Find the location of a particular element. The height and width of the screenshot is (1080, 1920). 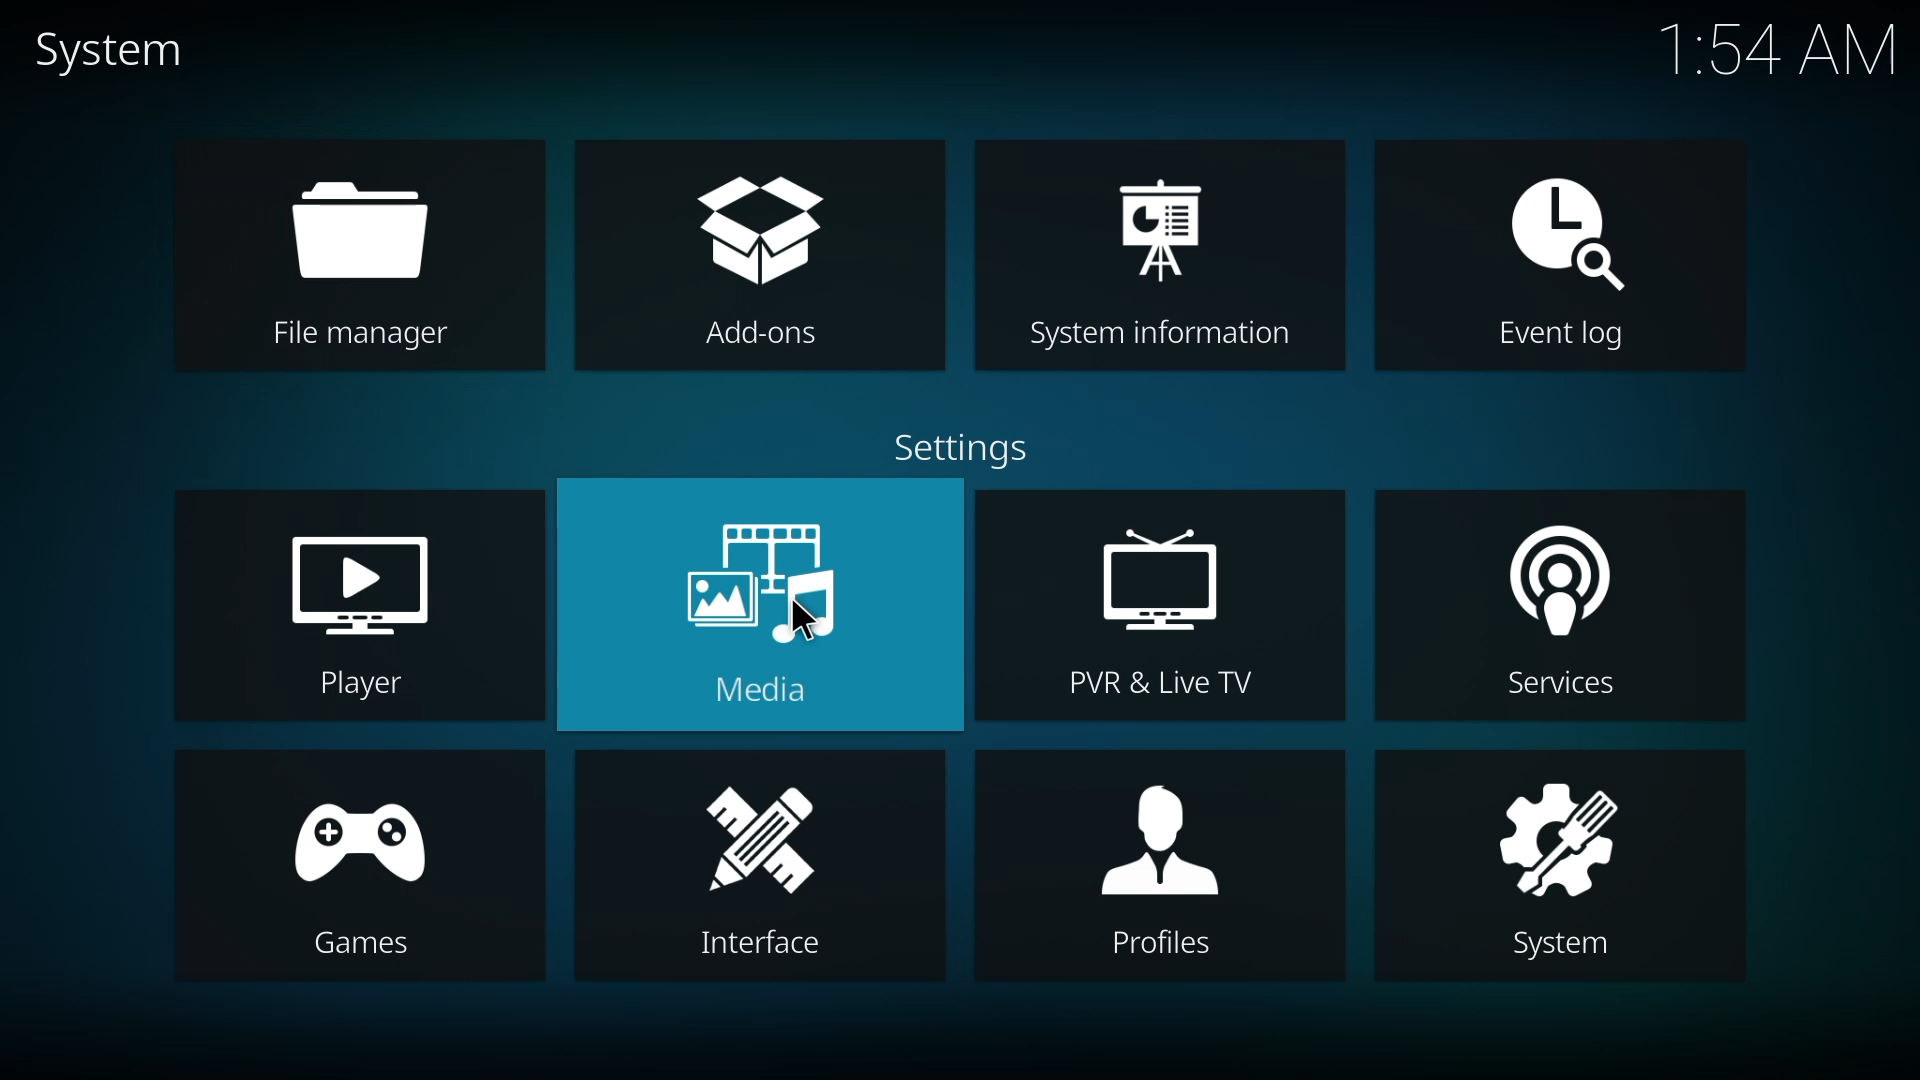

event log is located at coordinates (1554, 260).